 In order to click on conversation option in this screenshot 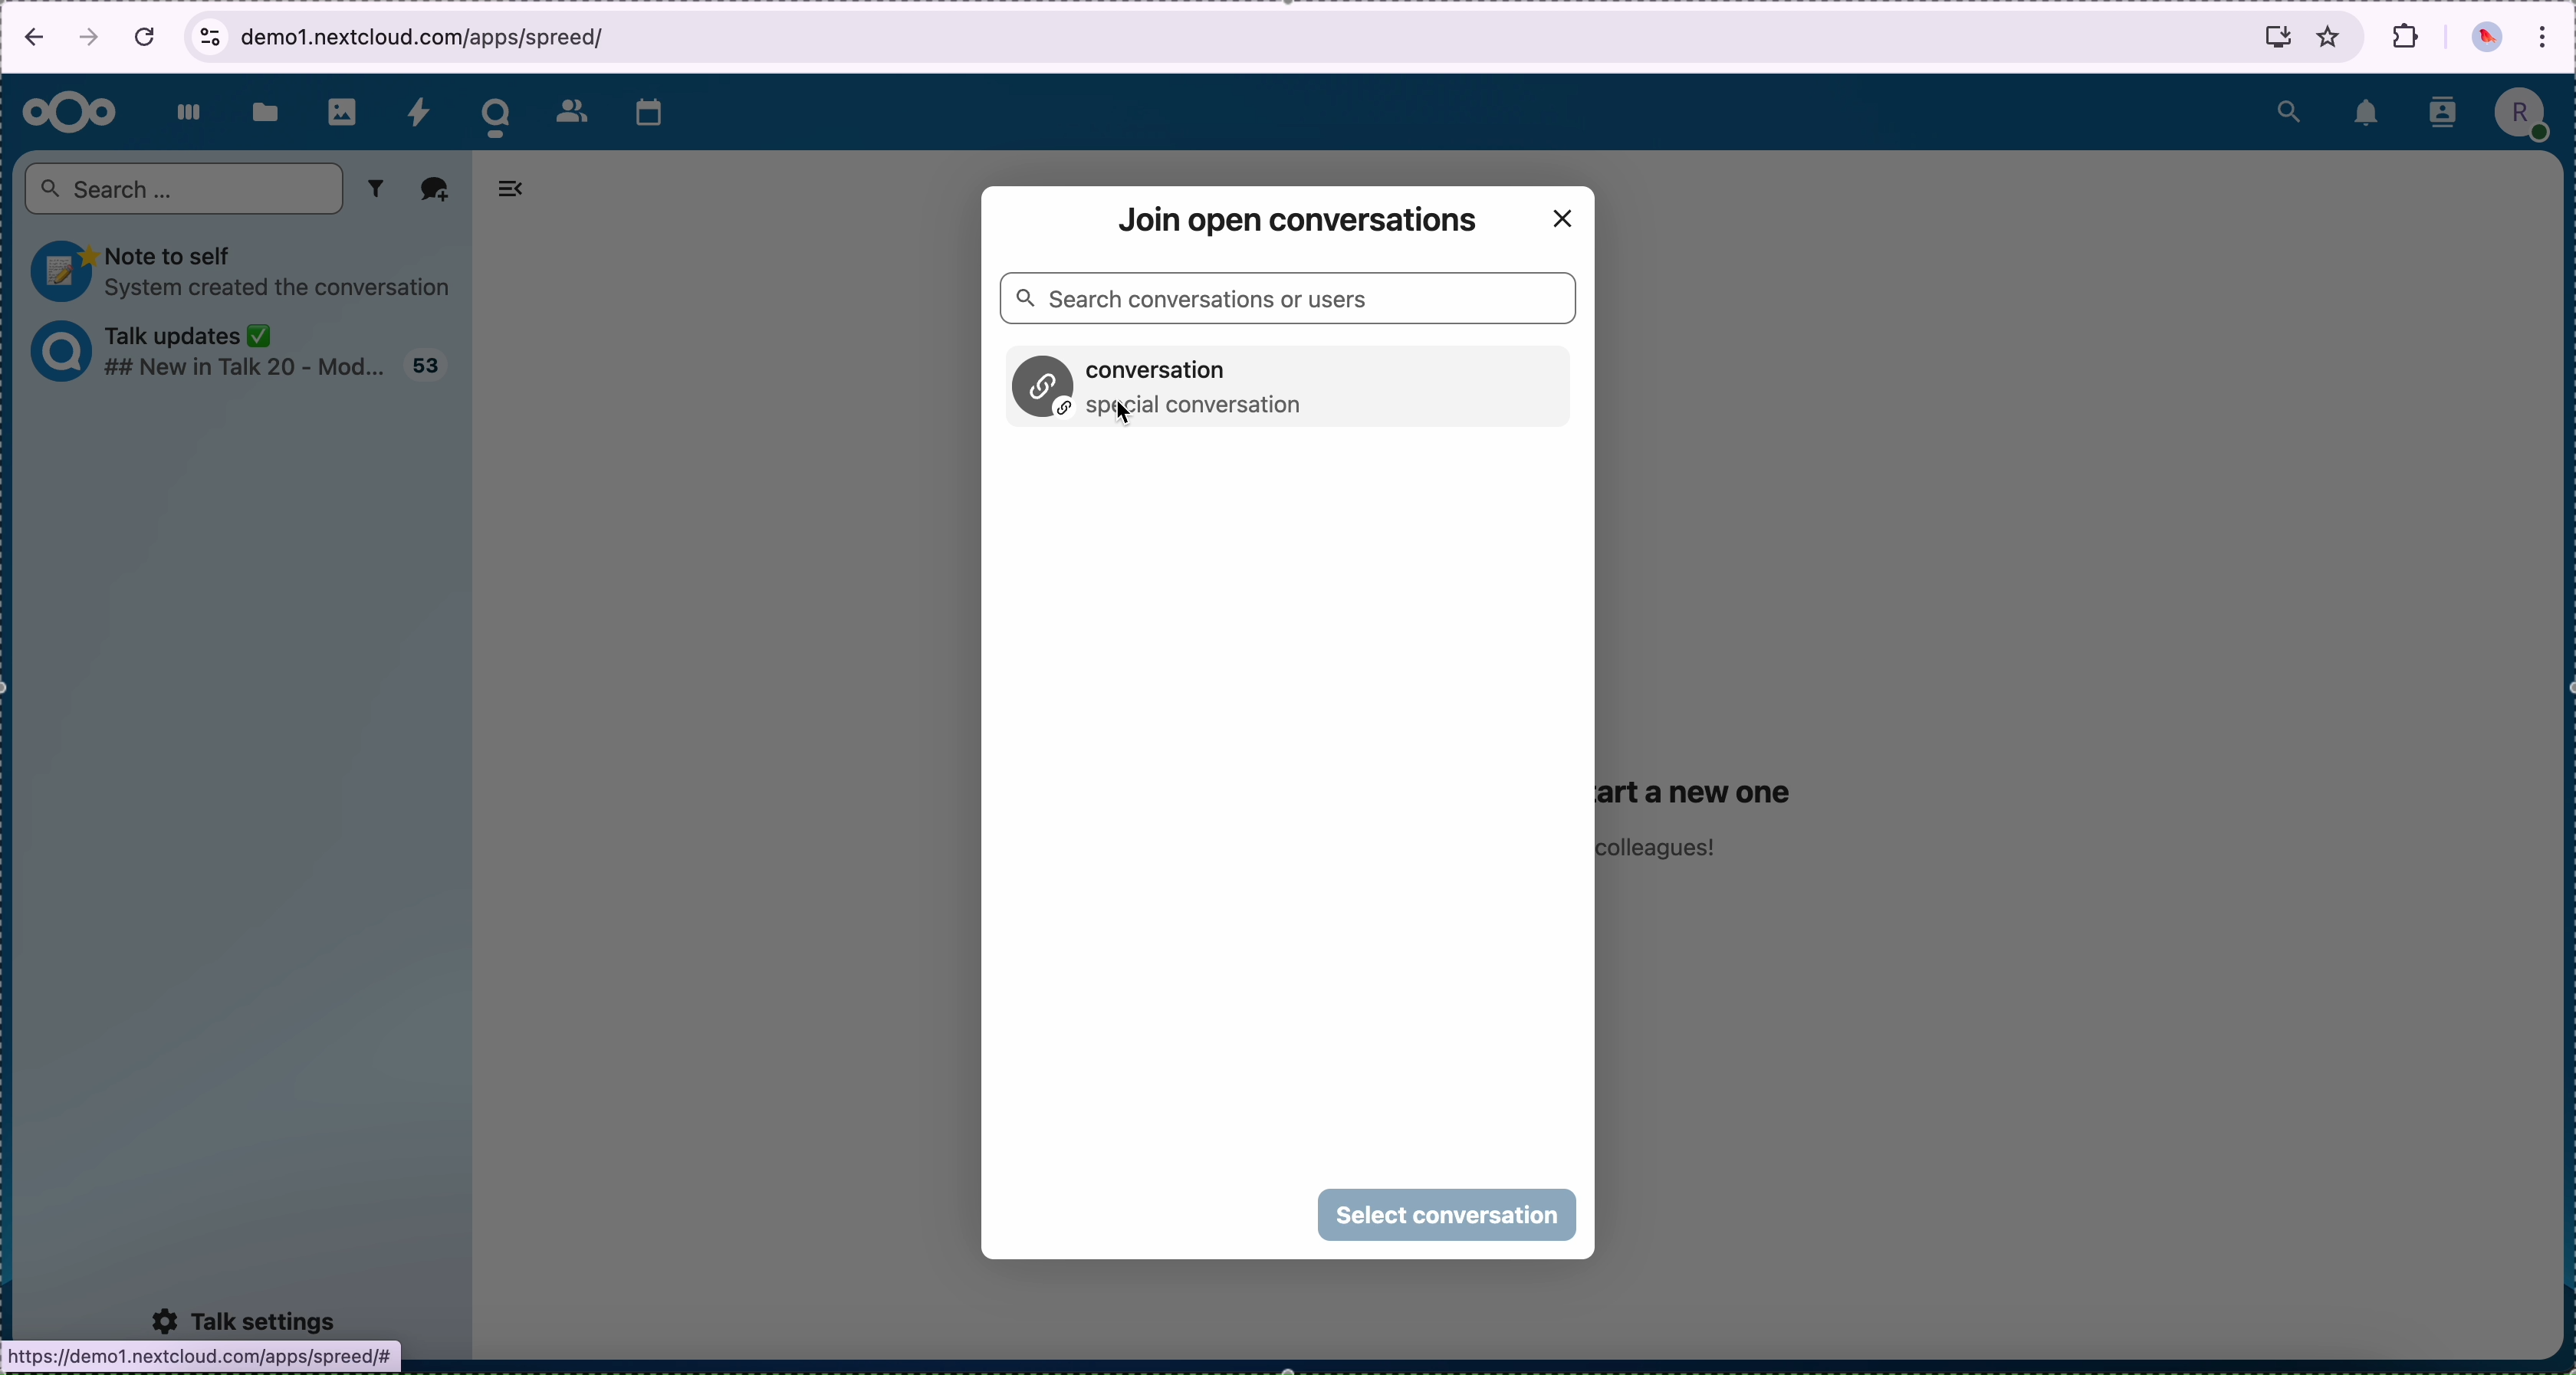, I will do `click(1291, 388)`.